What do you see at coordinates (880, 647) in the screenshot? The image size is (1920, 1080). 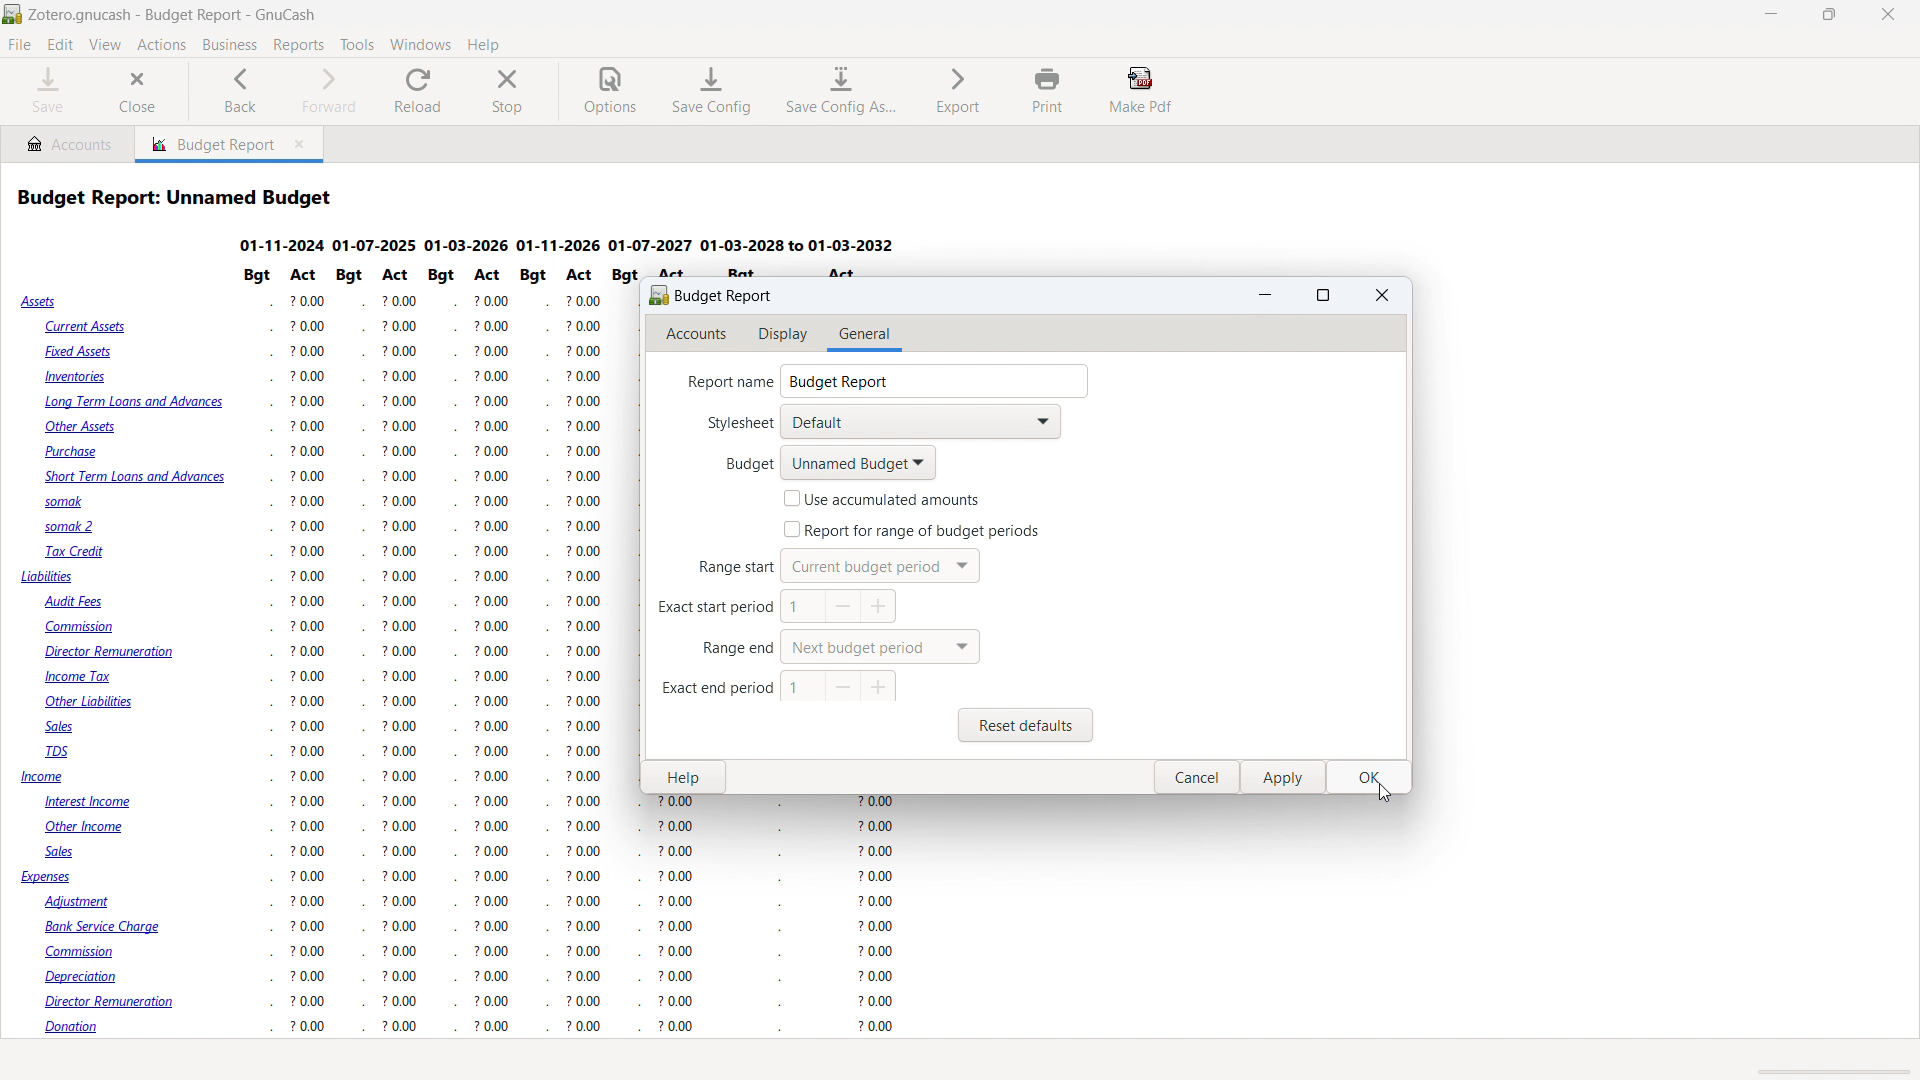 I see `set to default` at bounding box center [880, 647].